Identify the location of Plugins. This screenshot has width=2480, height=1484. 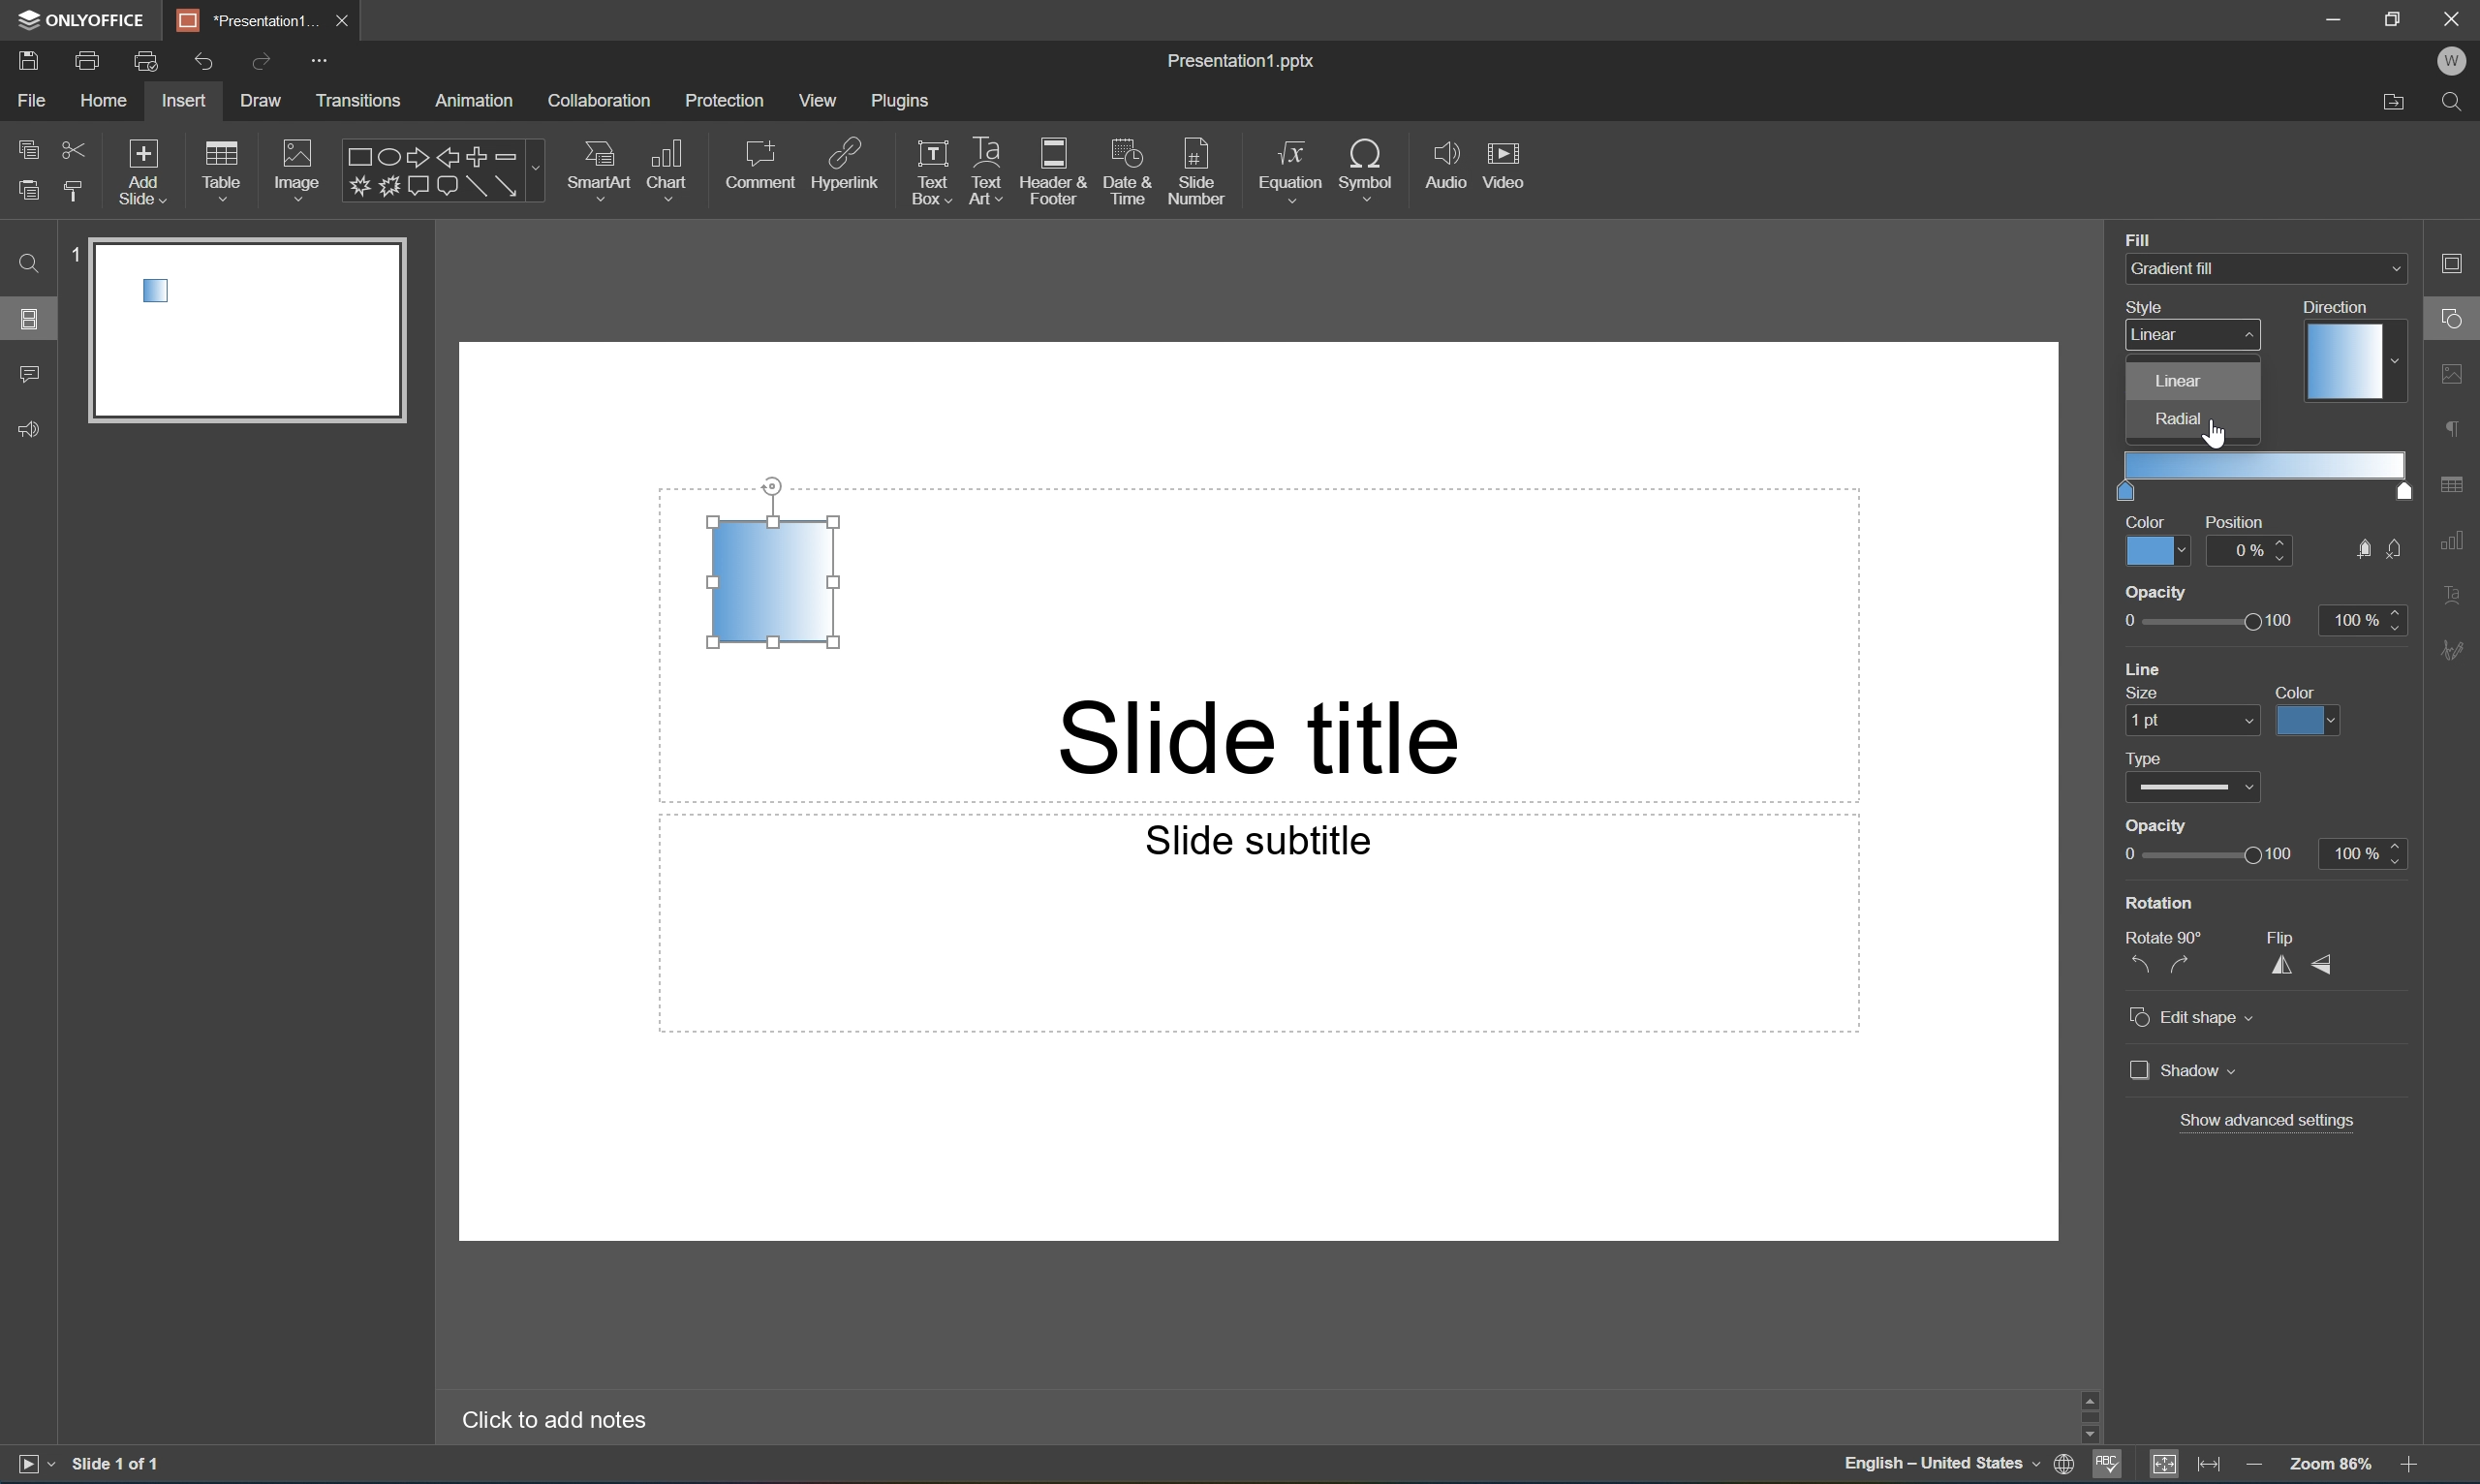
(901, 100).